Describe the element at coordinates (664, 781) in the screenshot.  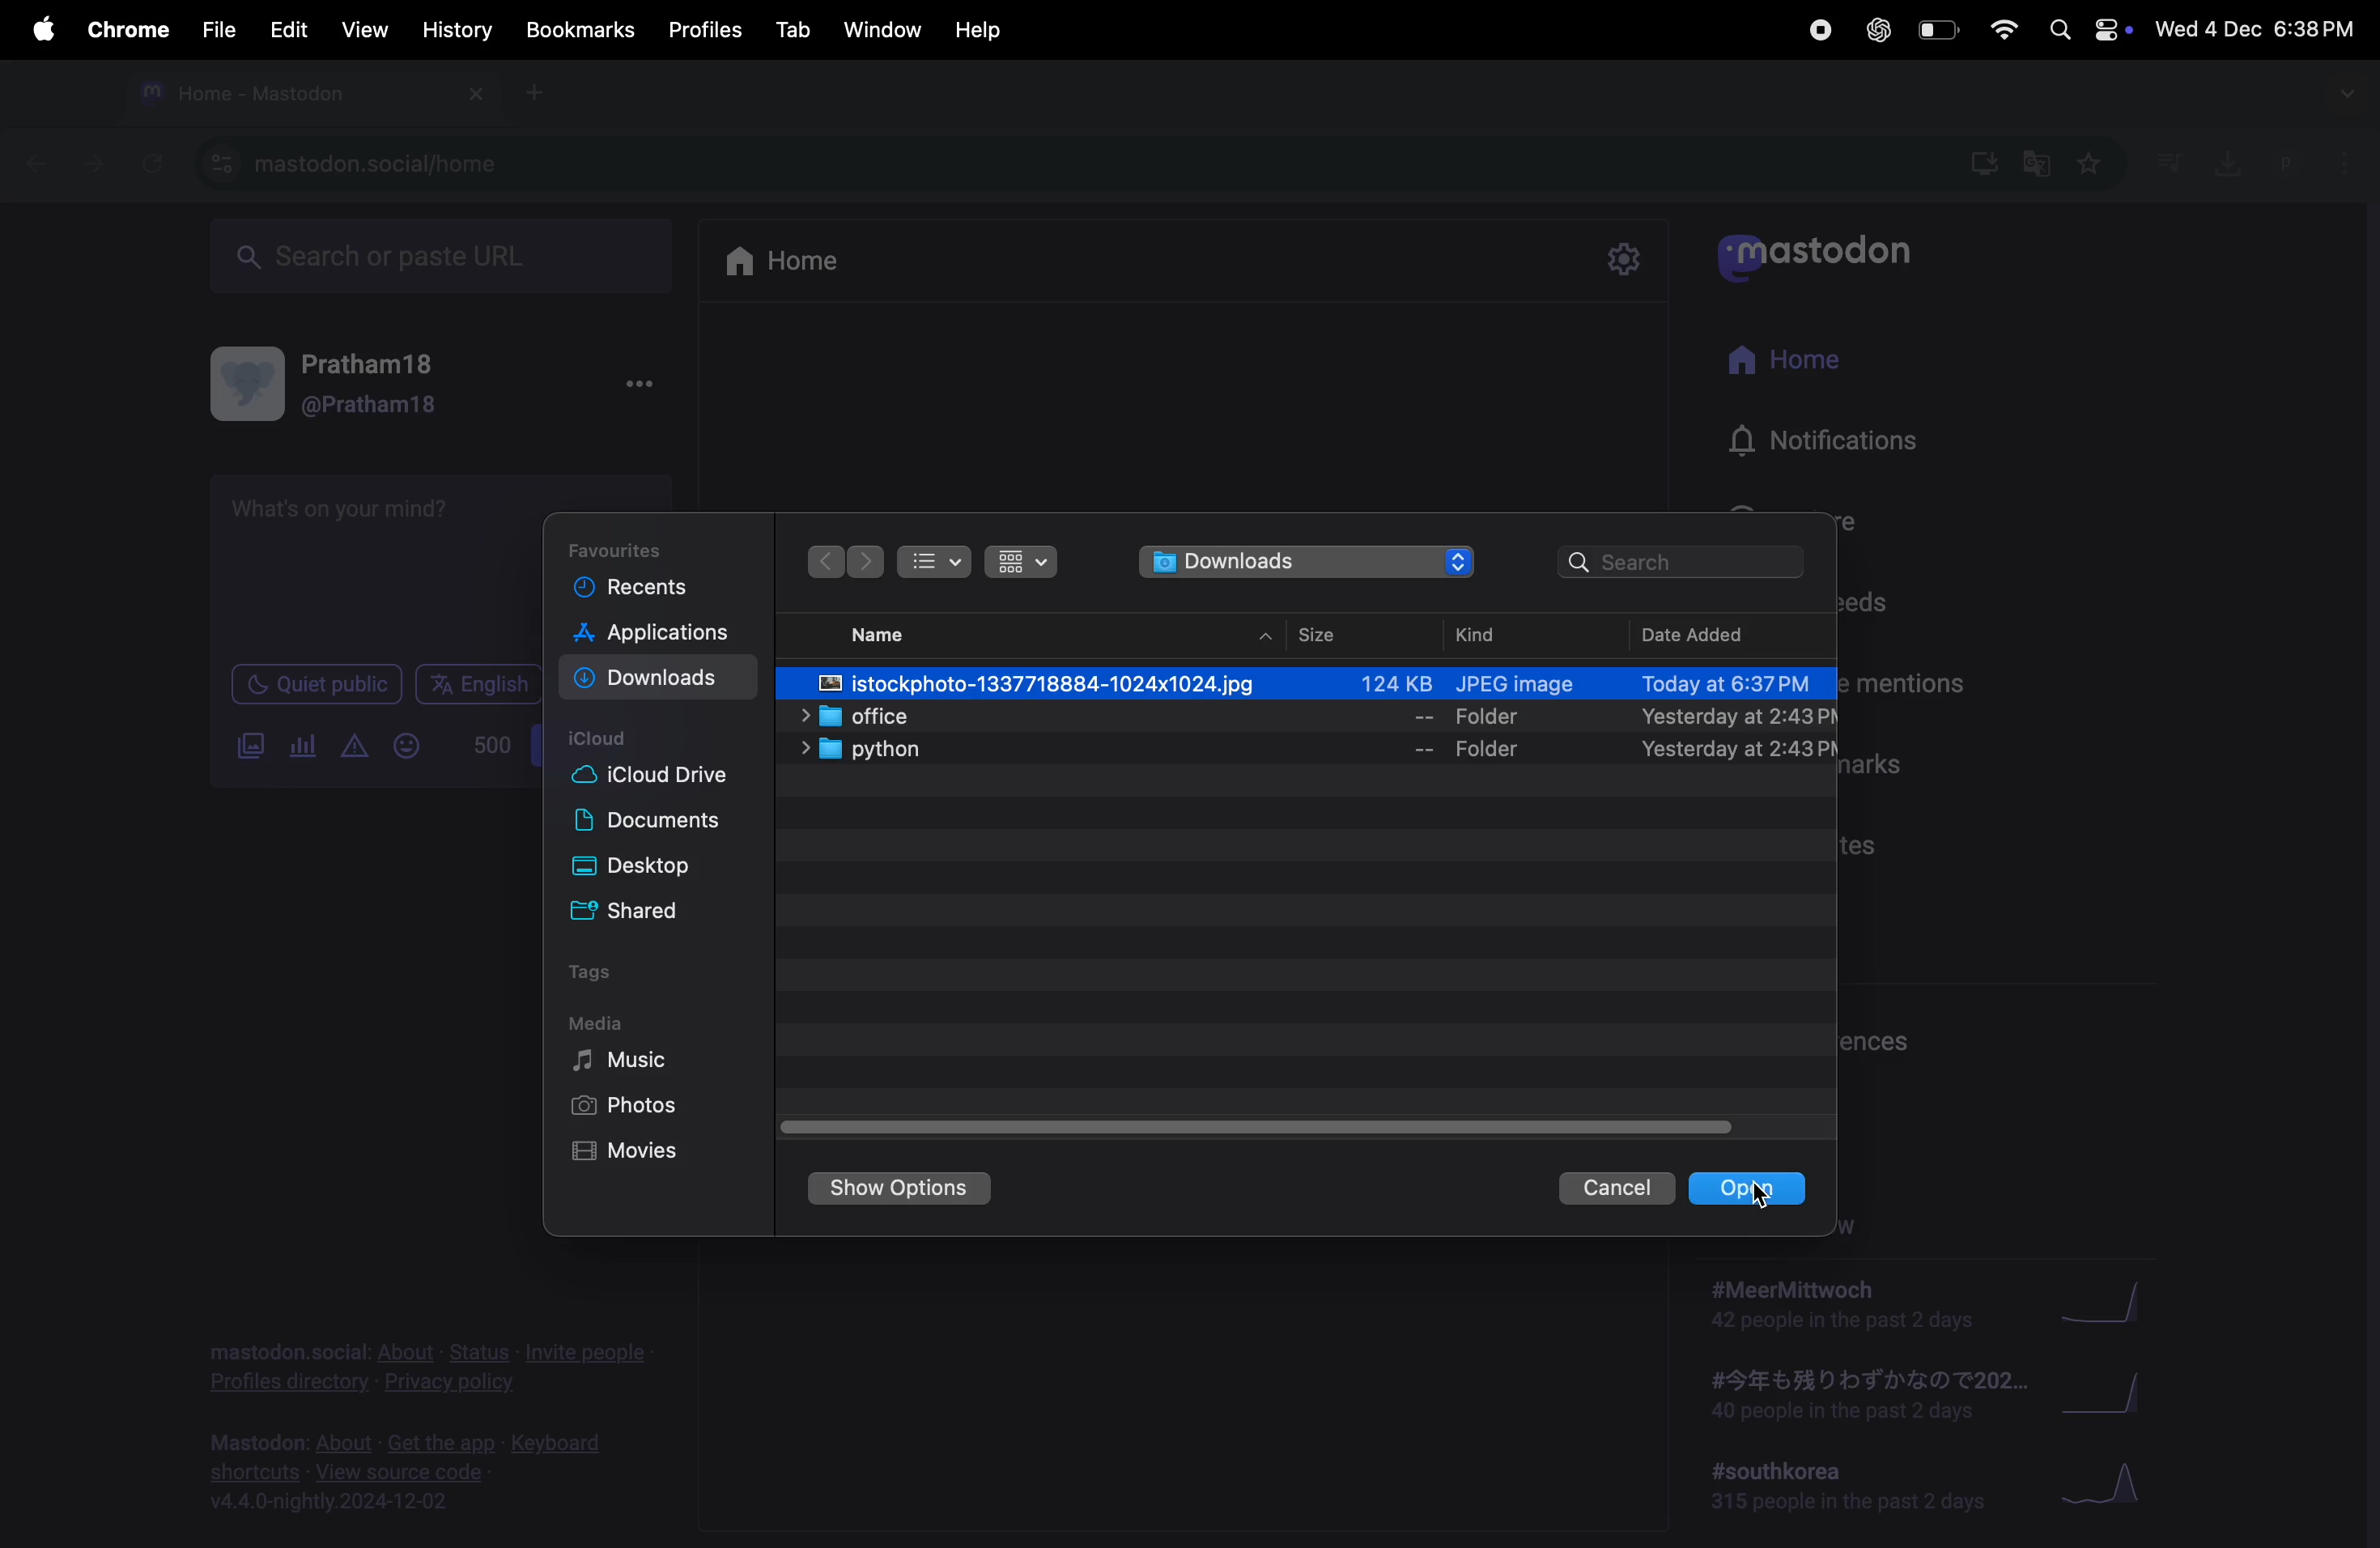
I see `i cloud drive` at that location.